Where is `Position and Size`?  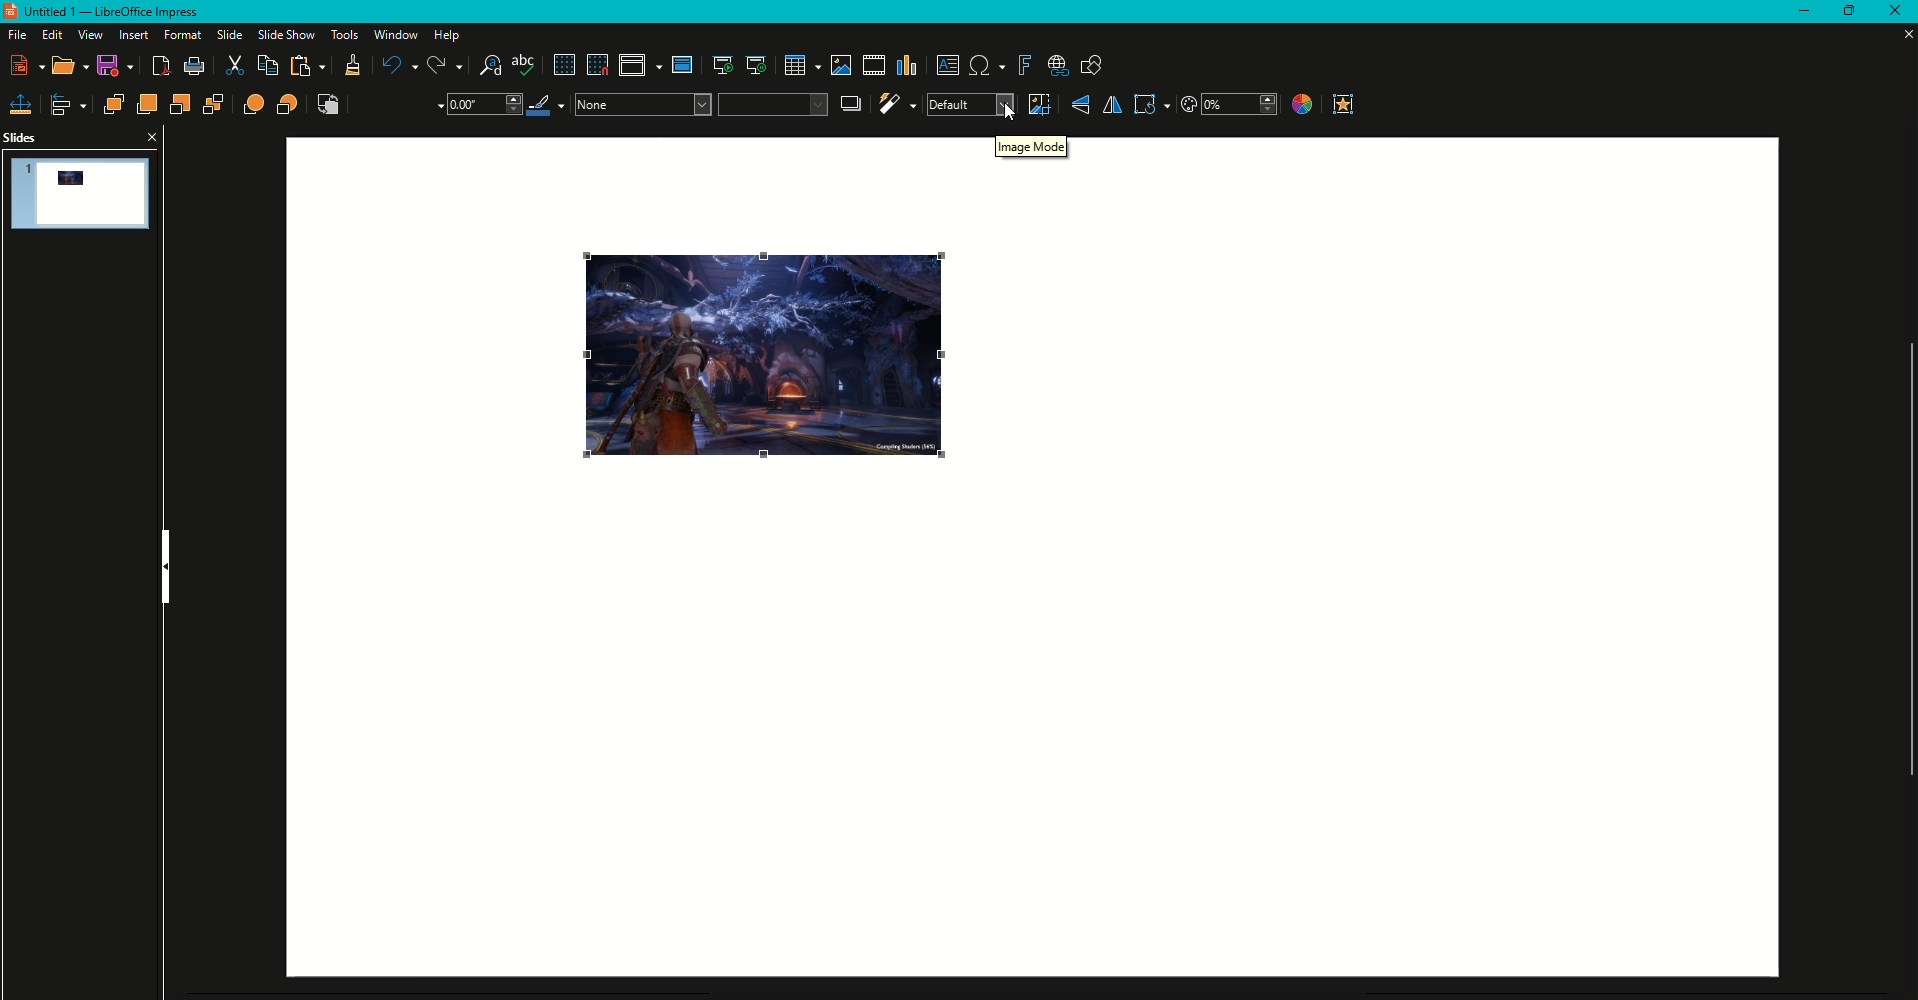
Position and Size is located at coordinates (21, 104).